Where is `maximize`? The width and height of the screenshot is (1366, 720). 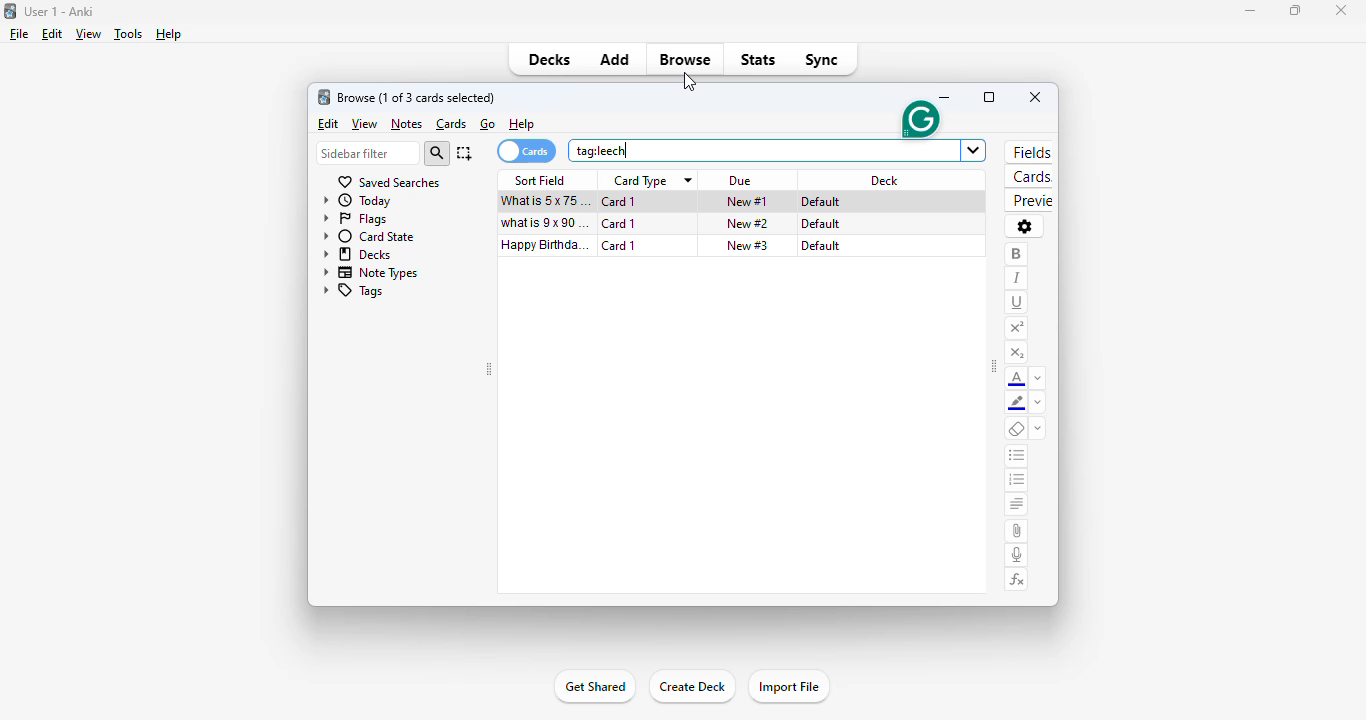 maximize is located at coordinates (1296, 10).